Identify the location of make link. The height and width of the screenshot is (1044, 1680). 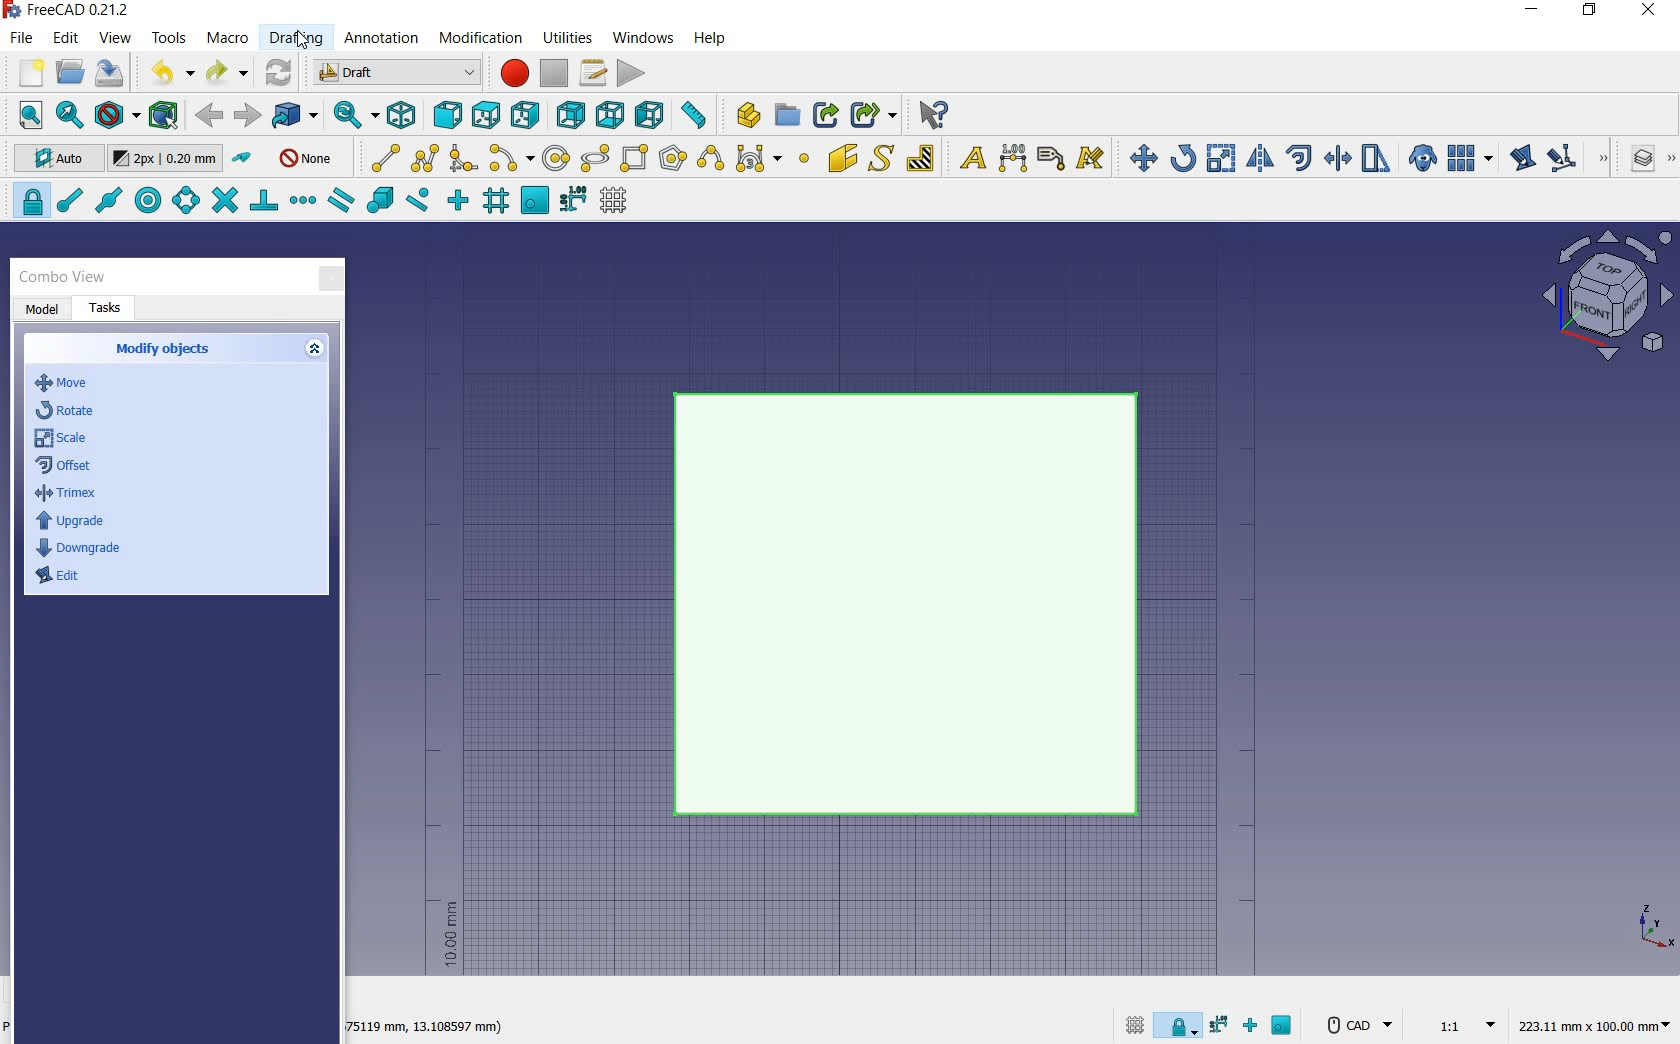
(826, 113).